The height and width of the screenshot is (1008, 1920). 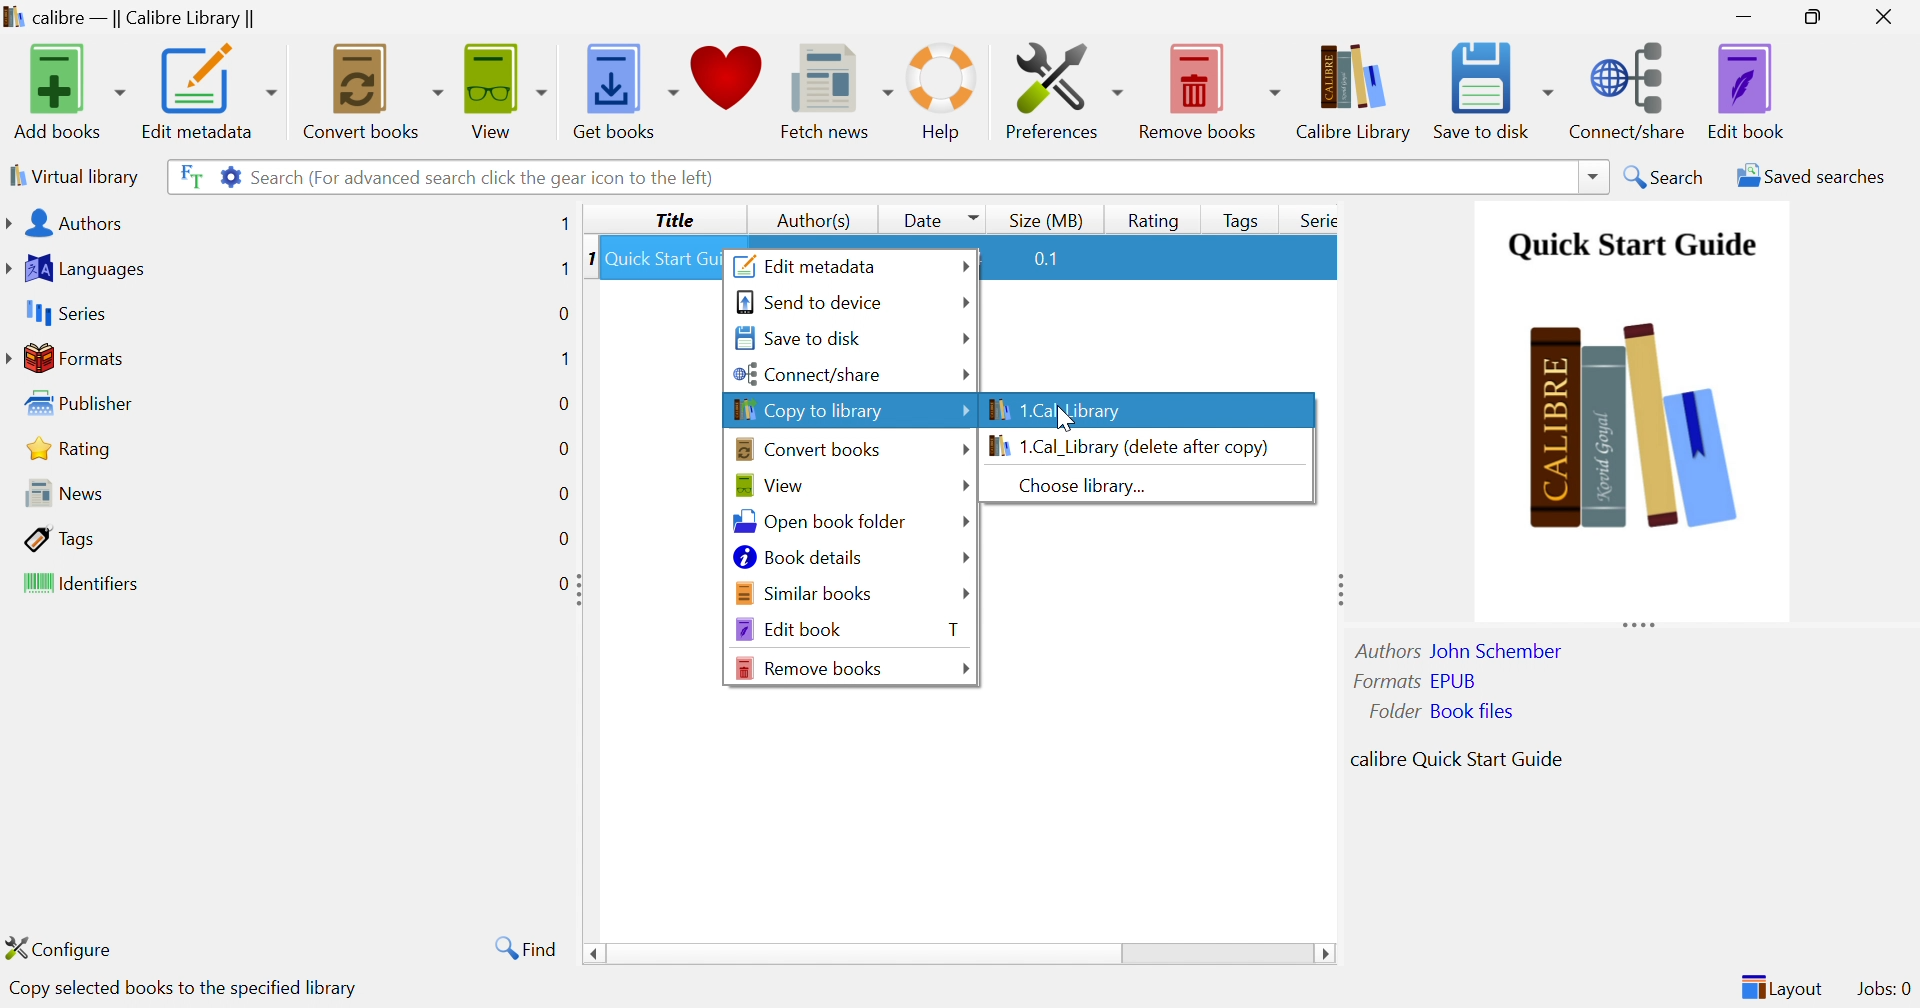 I want to click on languages, so click(x=82, y=266).